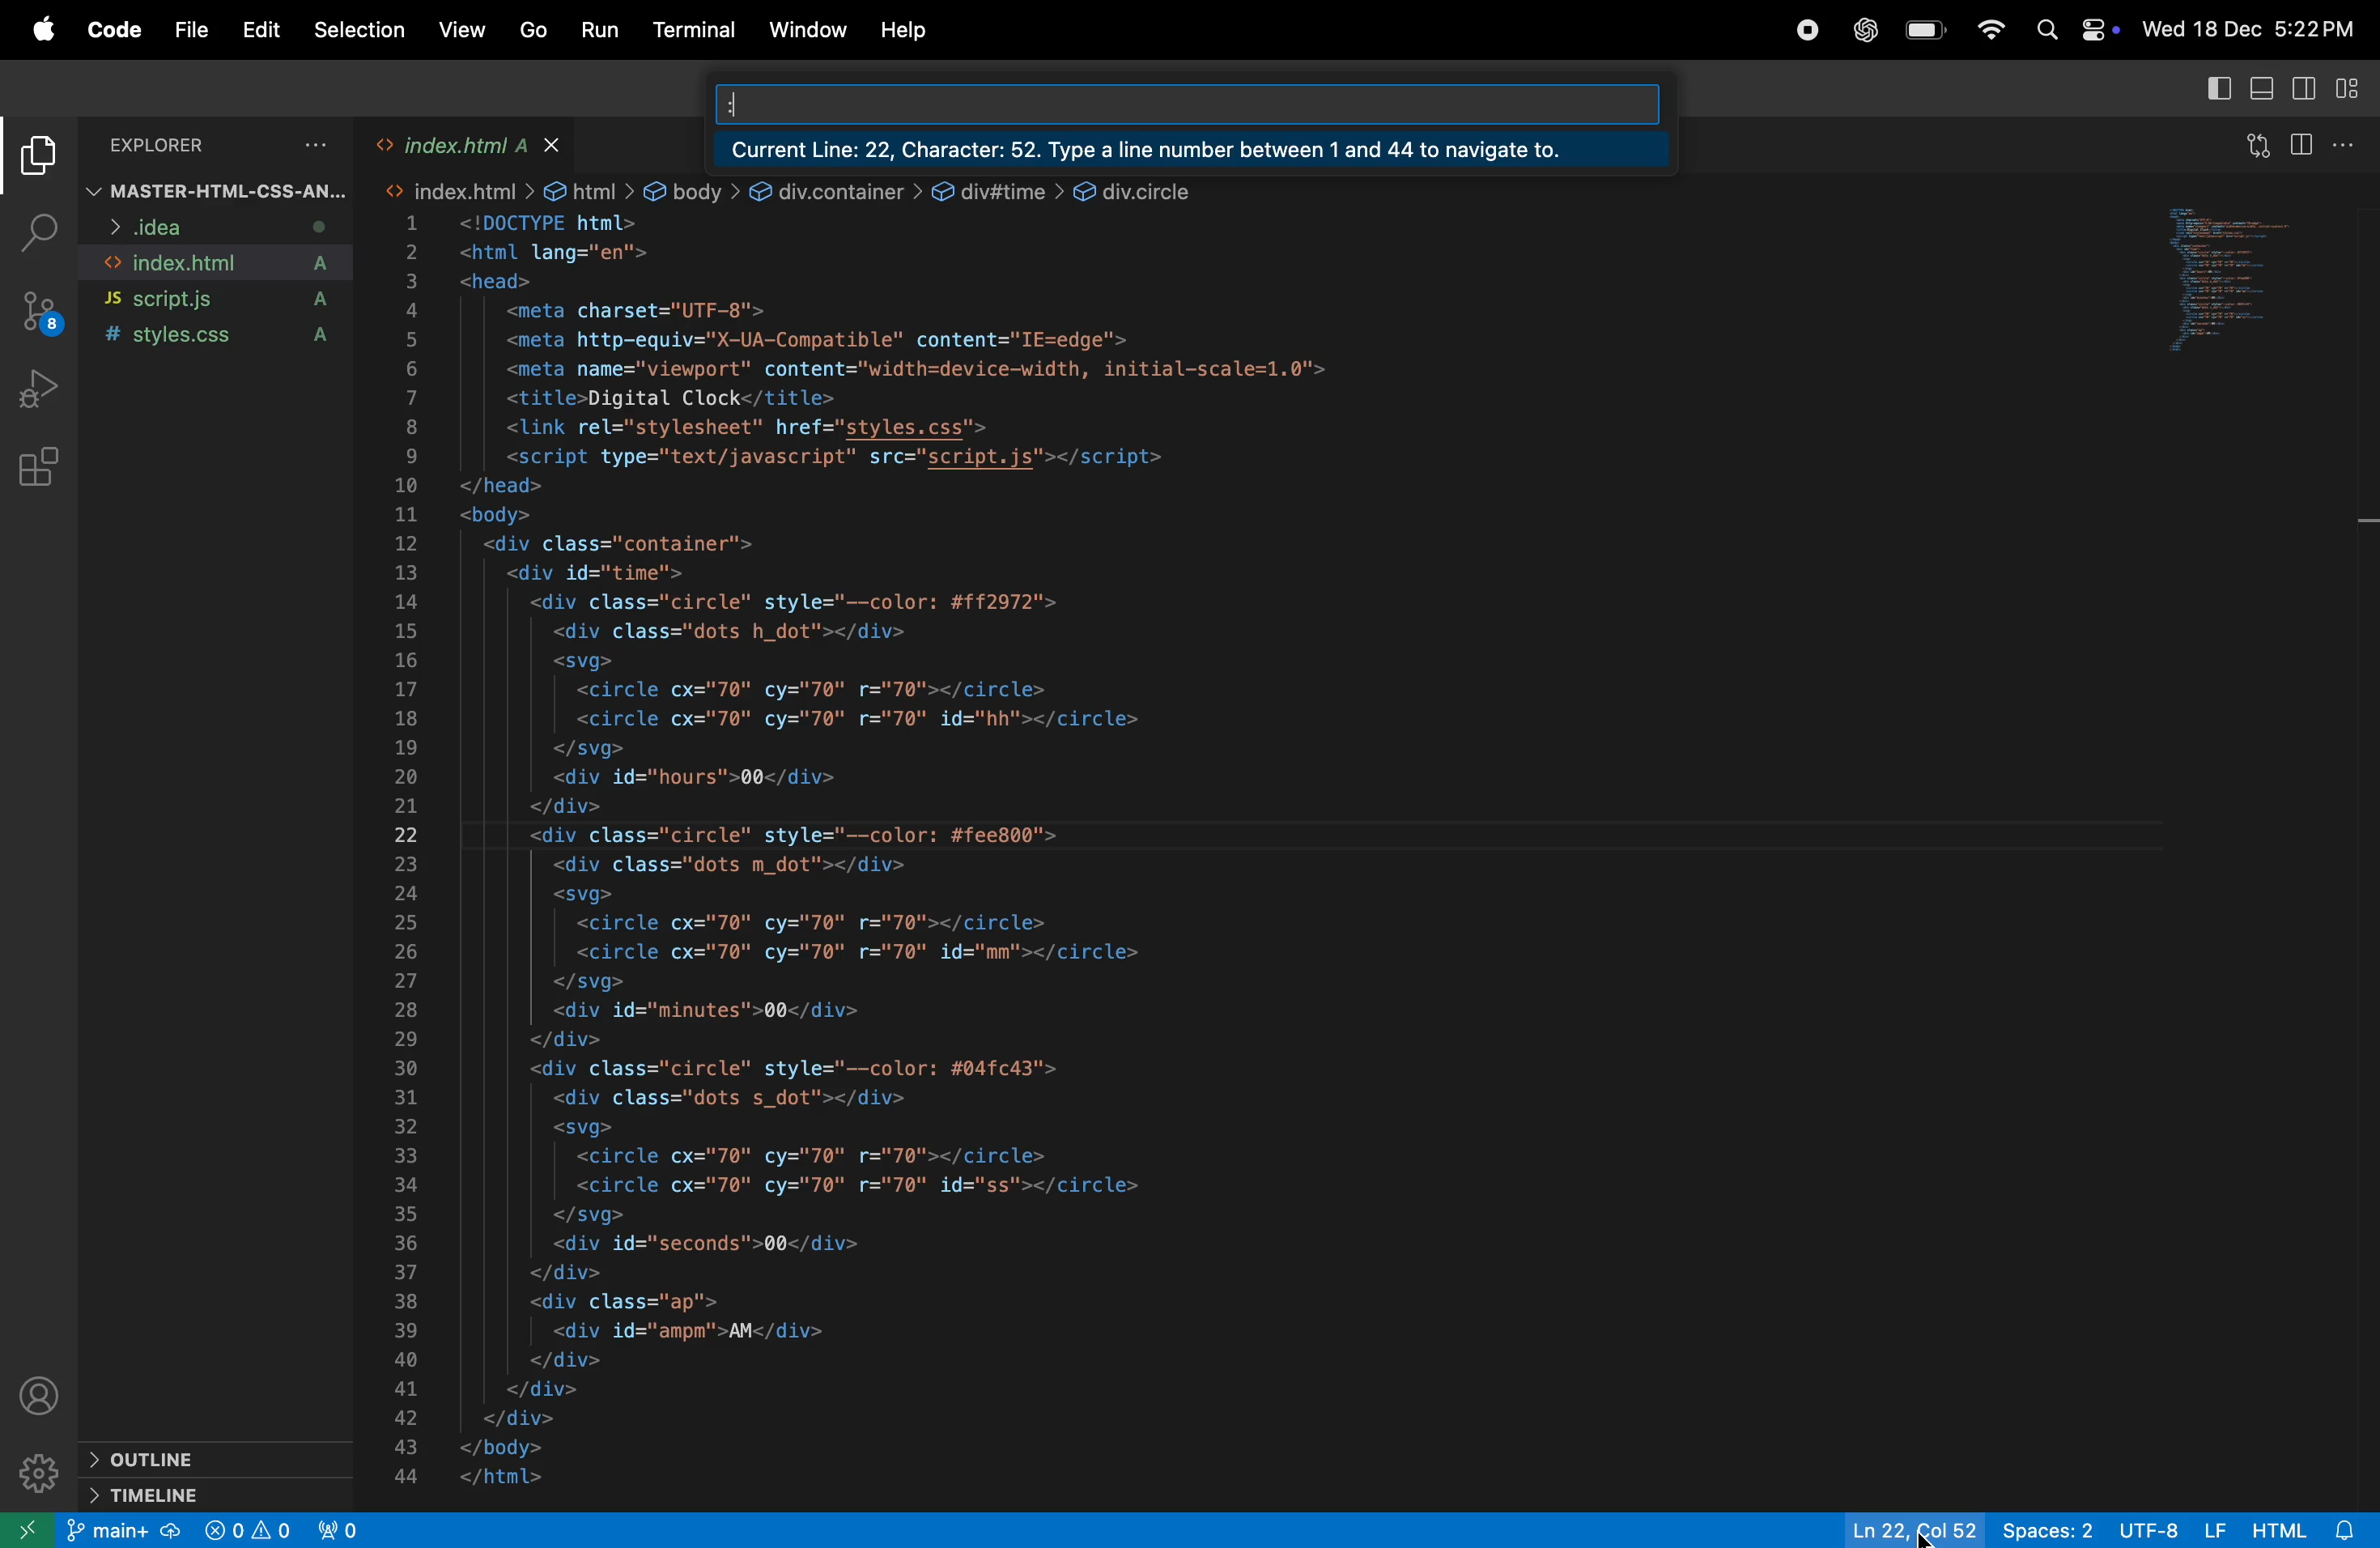  I want to click on toggle editor, so click(2299, 91).